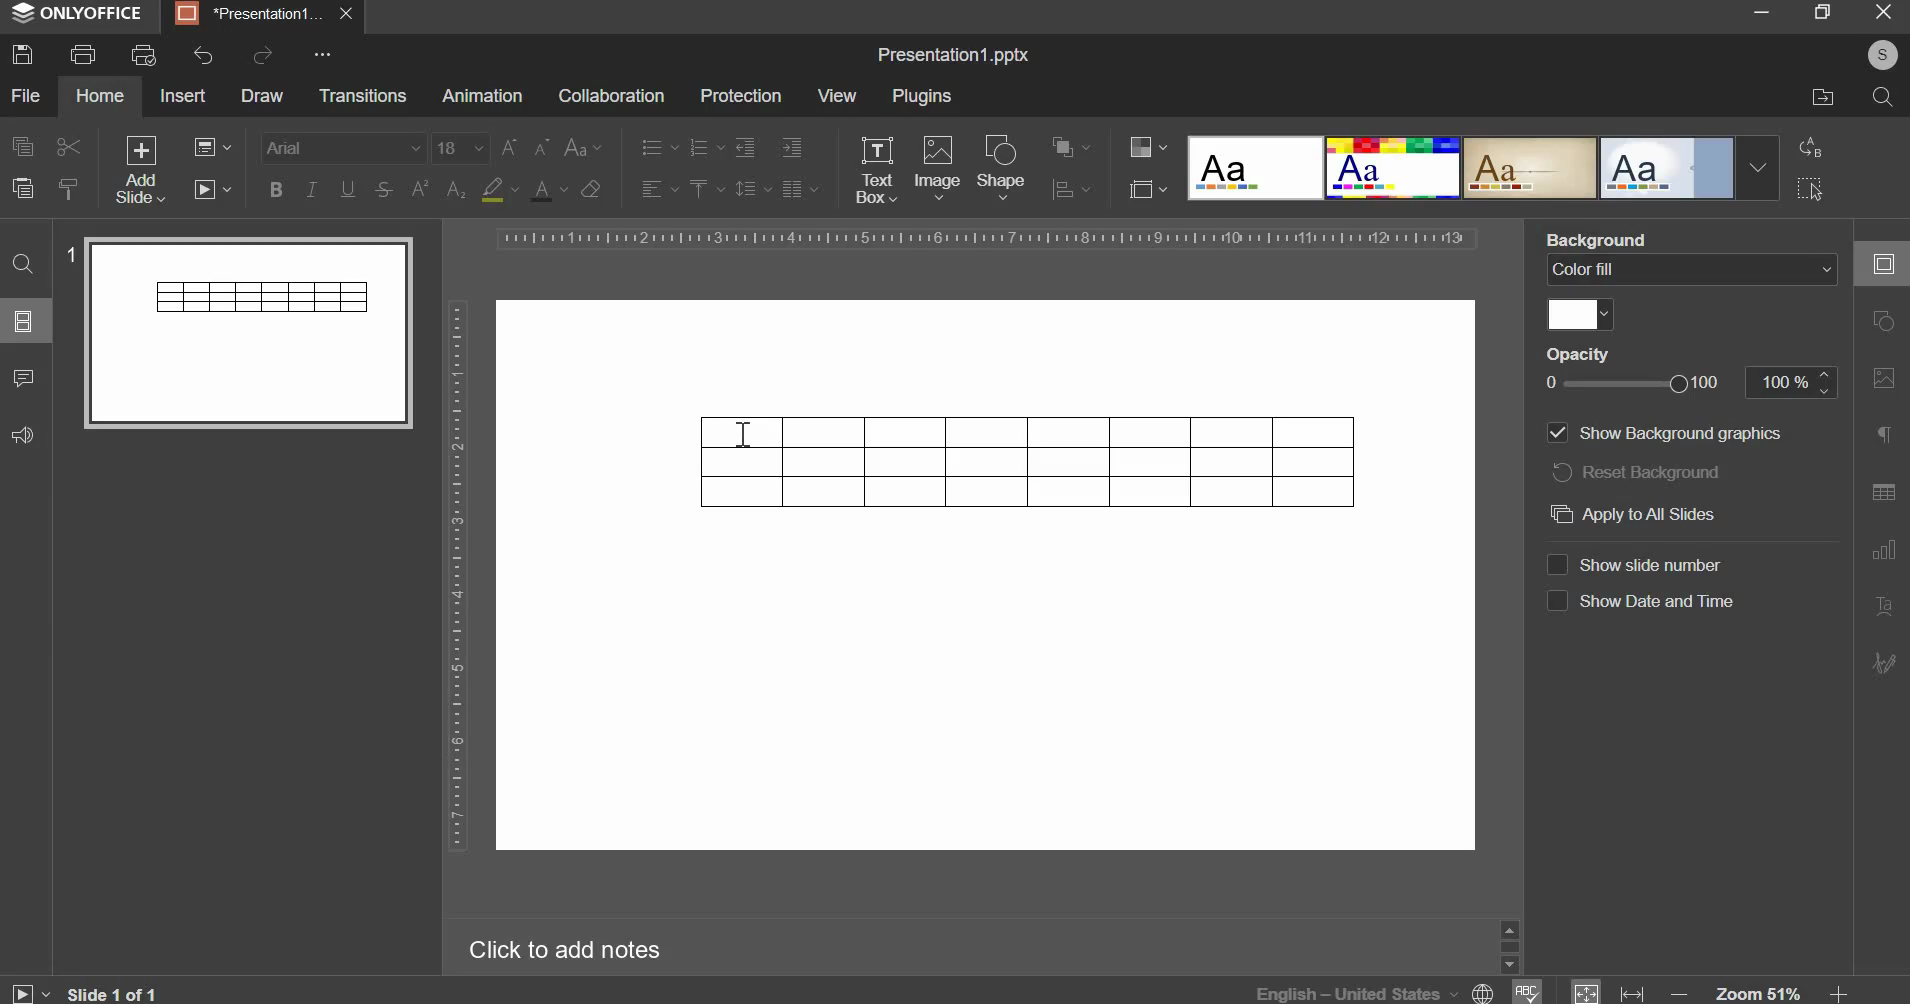 The height and width of the screenshot is (1004, 1910). I want to click on language & spelling, so click(1398, 990).